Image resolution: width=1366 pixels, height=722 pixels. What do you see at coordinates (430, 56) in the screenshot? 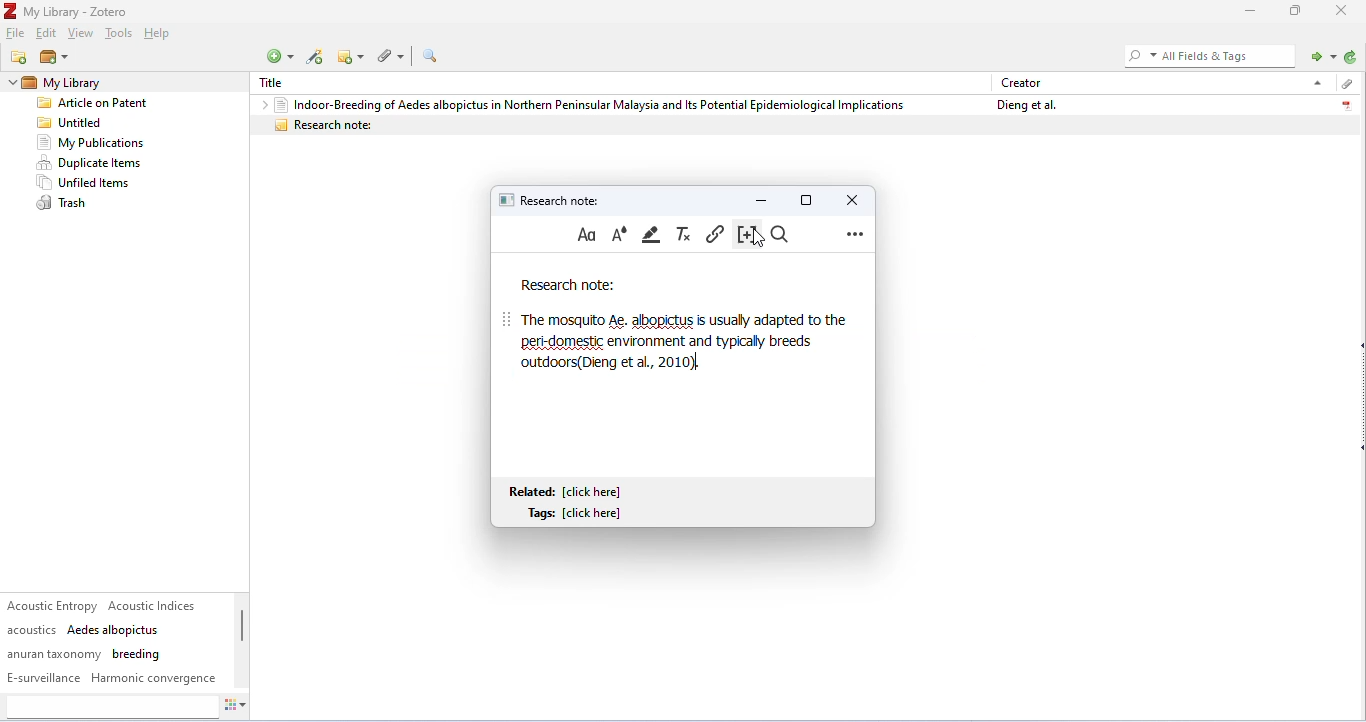
I see `advanced search` at bounding box center [430, 56].